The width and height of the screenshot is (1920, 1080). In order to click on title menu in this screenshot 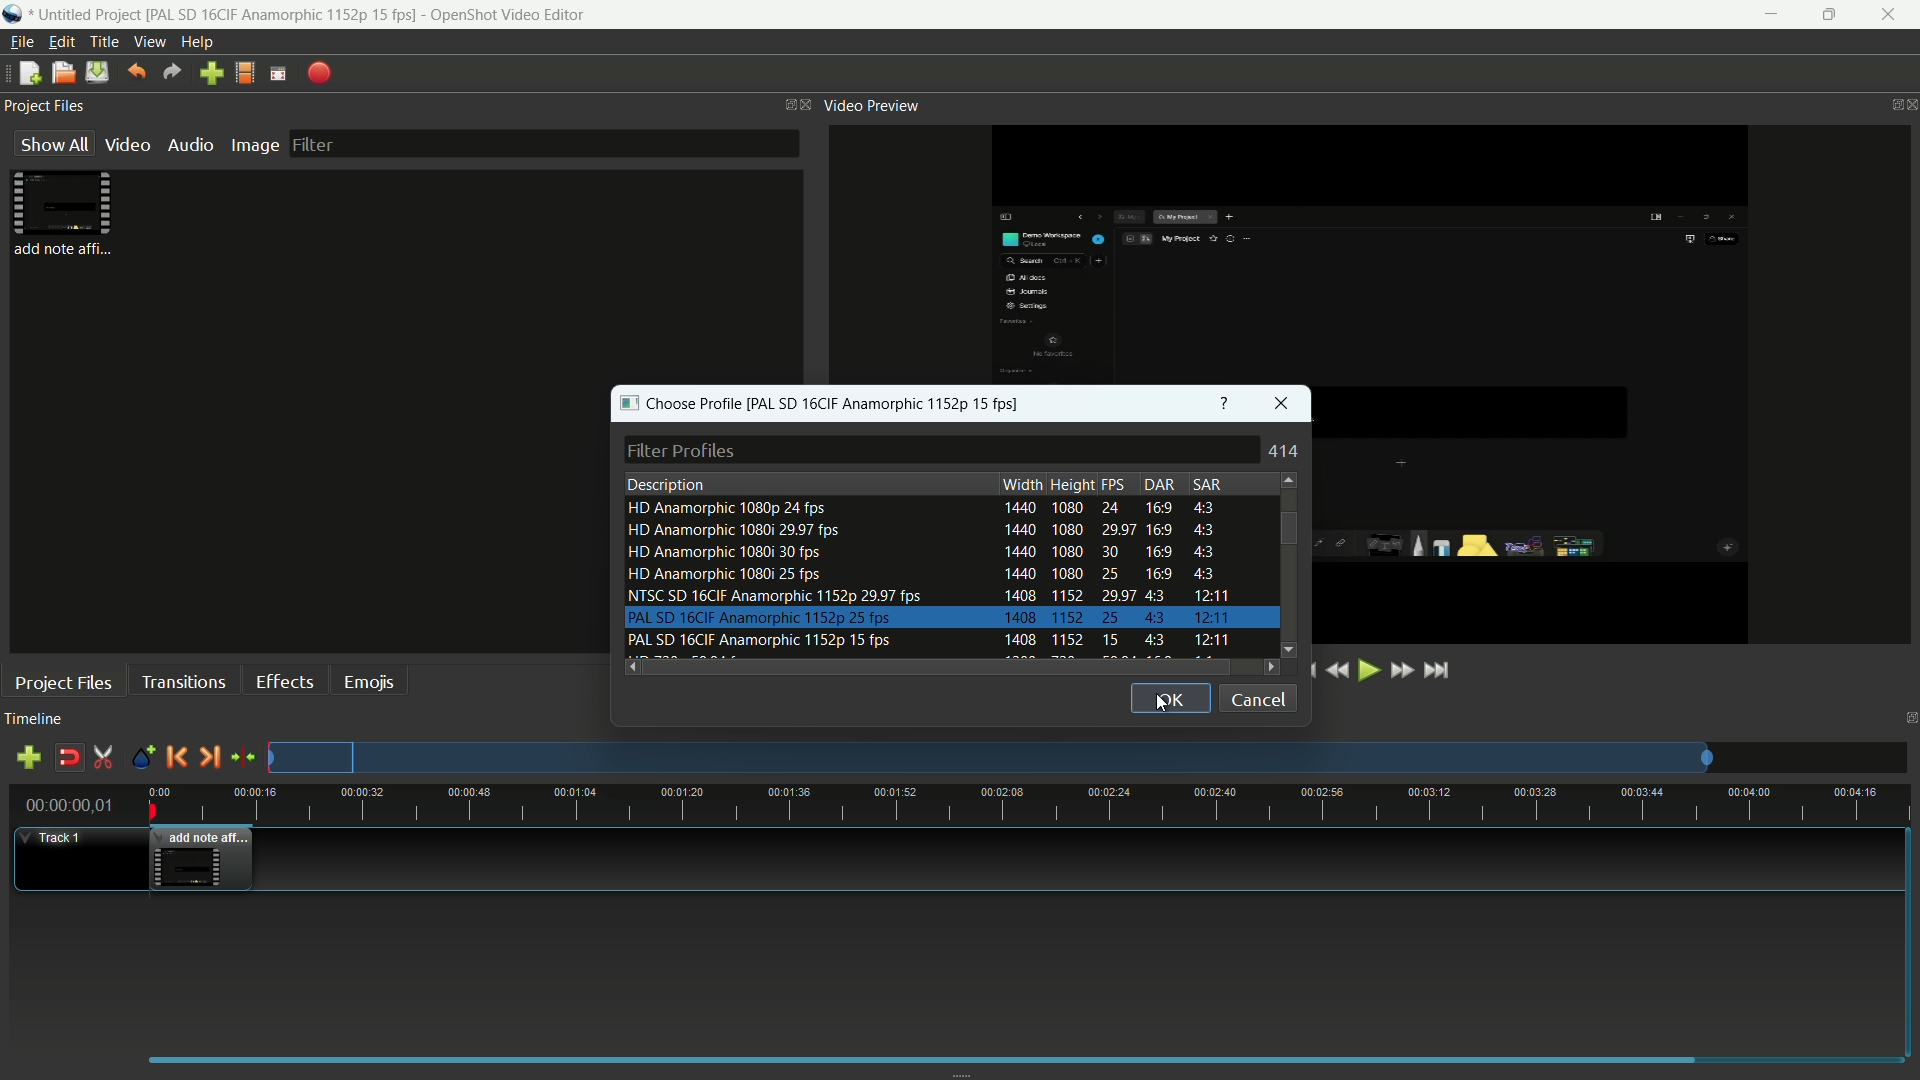, I will do `click(100, 41)`.